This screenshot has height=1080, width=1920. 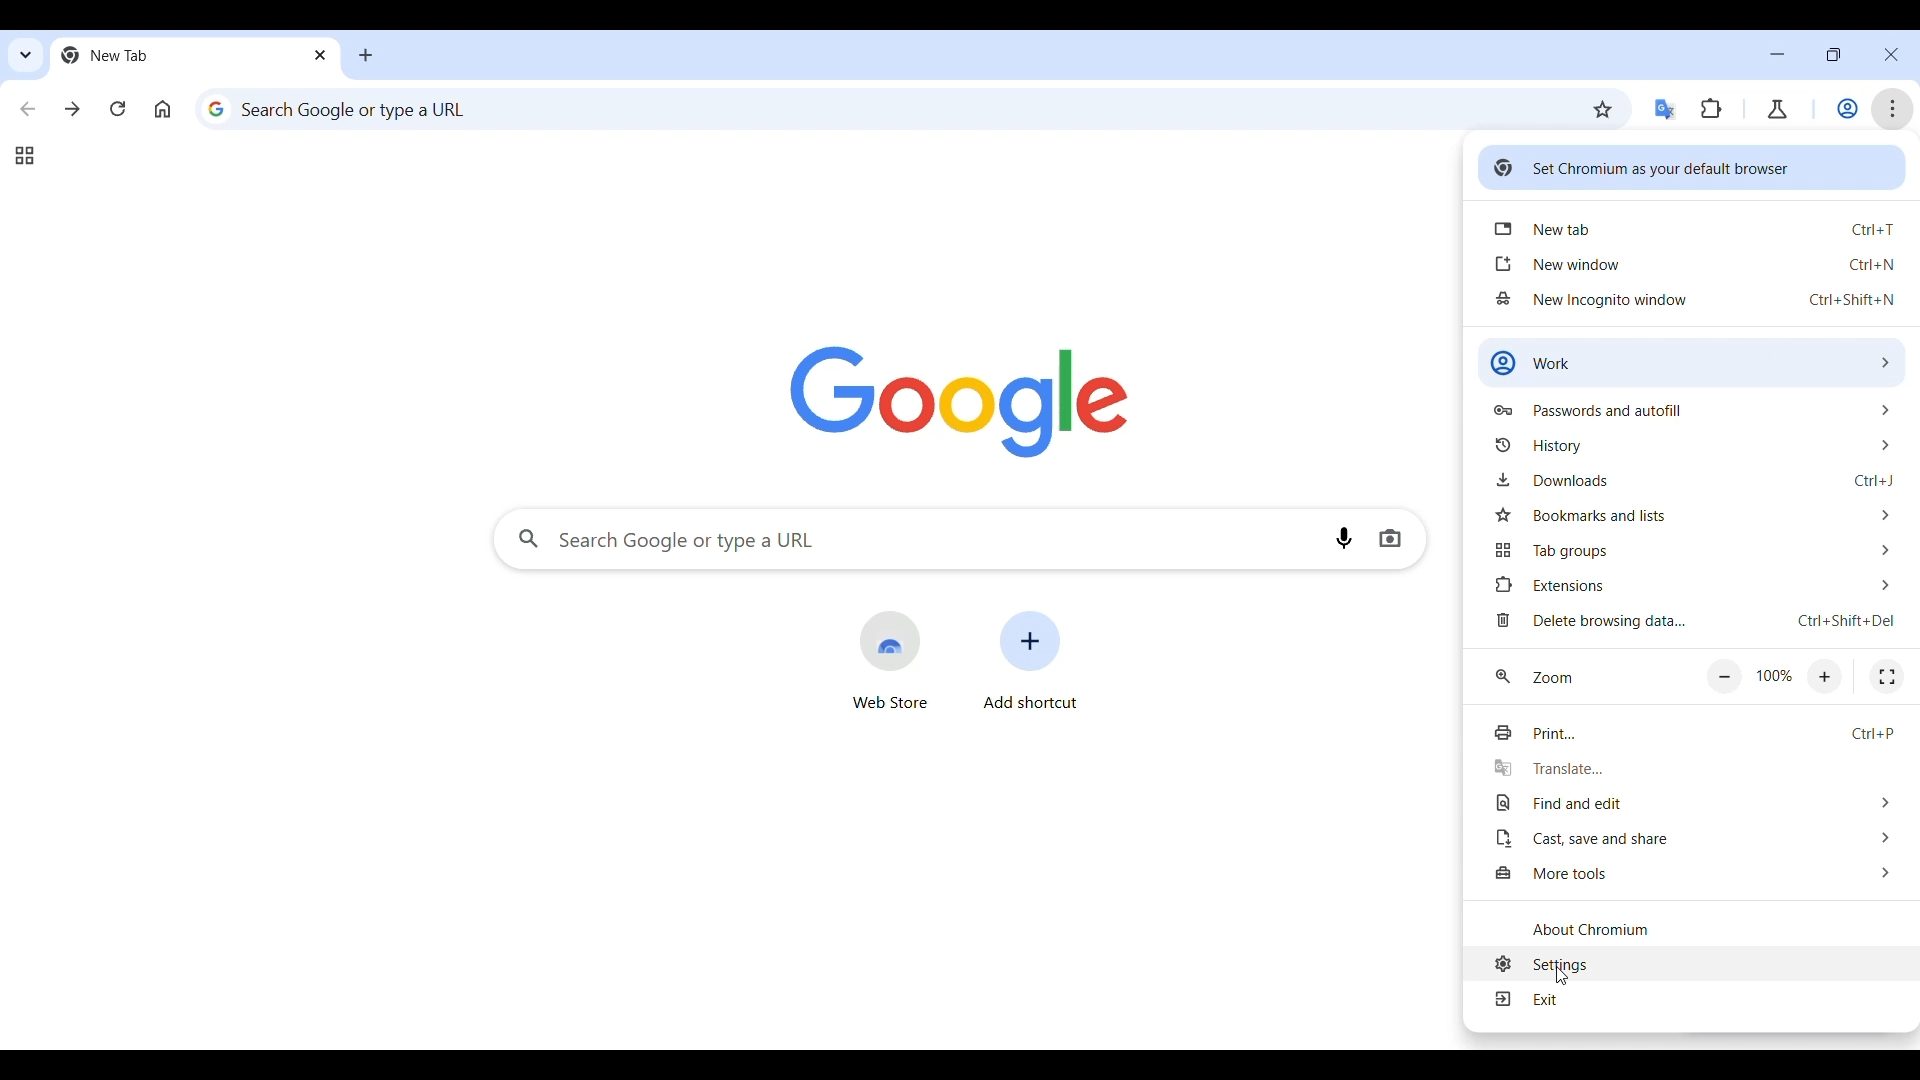 What do you see at coordinates (1560, 980) in the screenshot?
I see `Cursor clicking on settings` at bounding box center [1560, 980].